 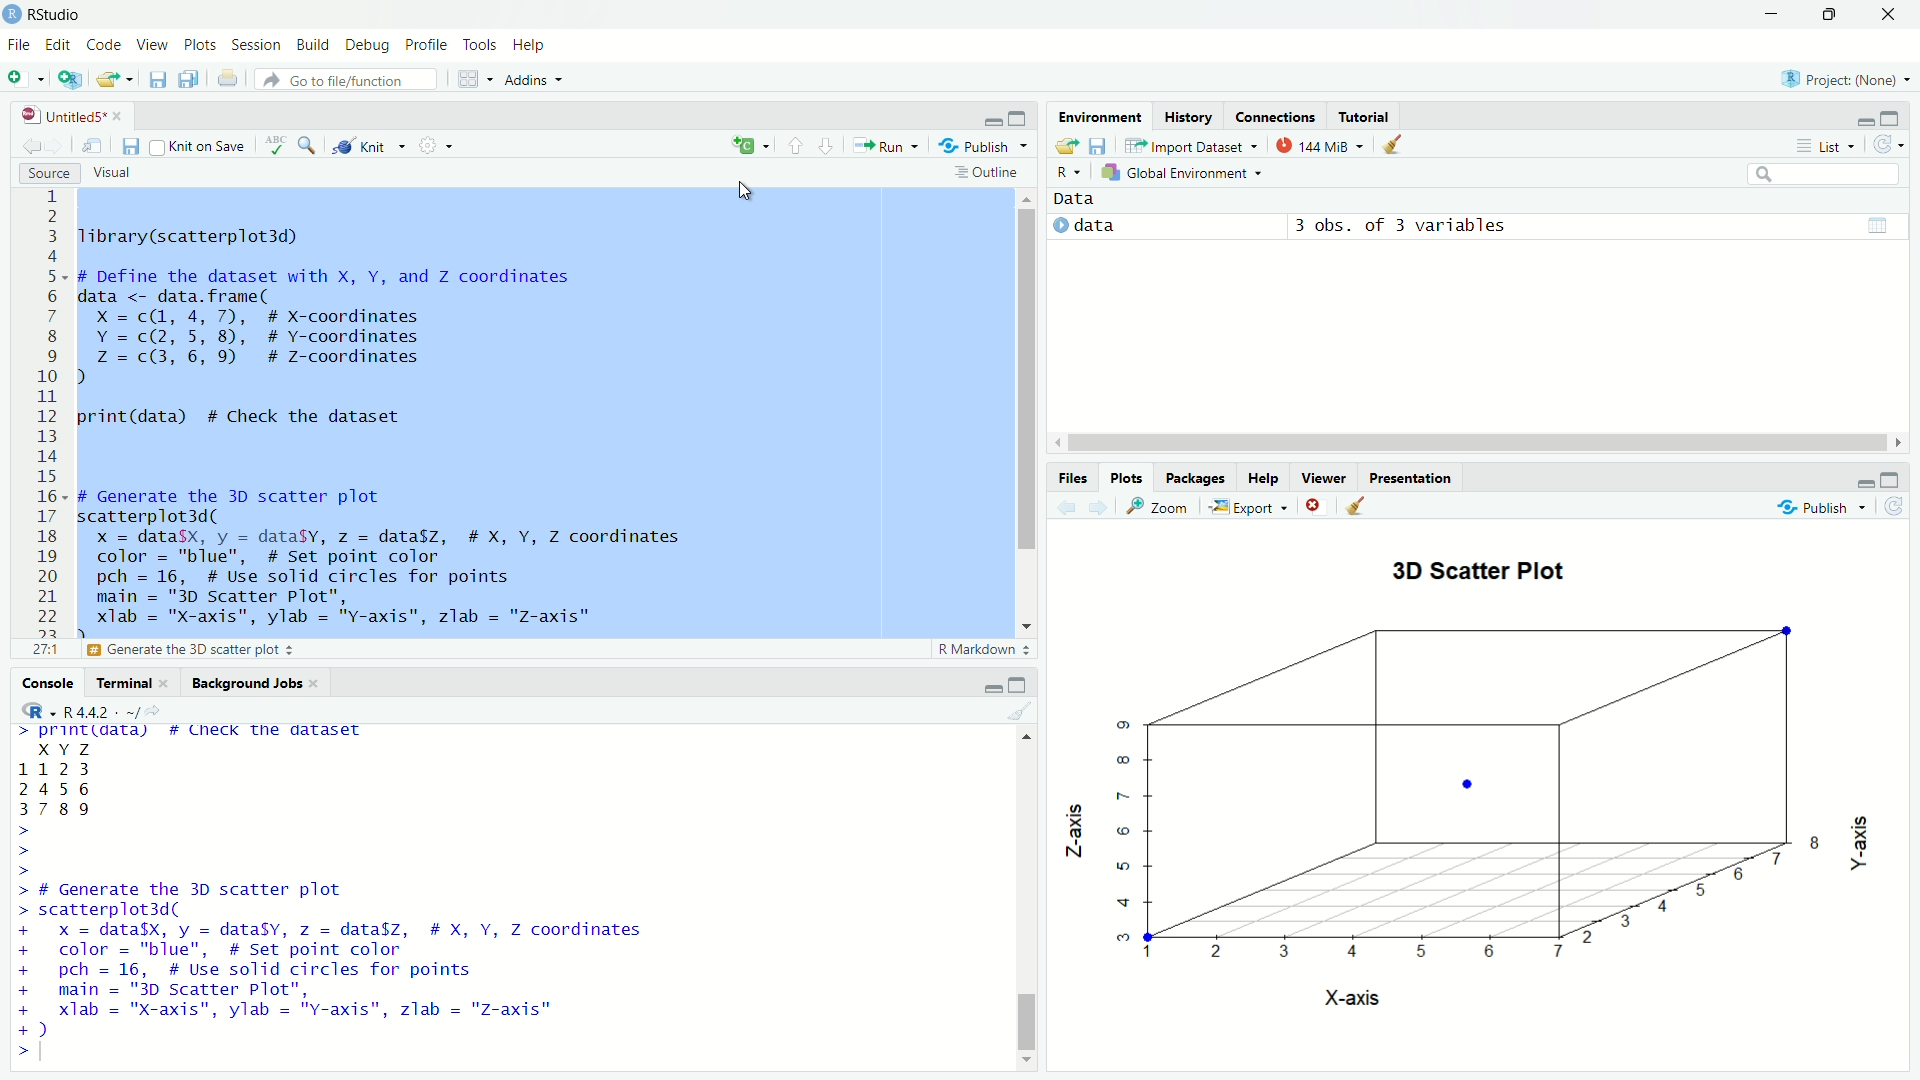 I want to click on move right, so click(x=1902, y=440).